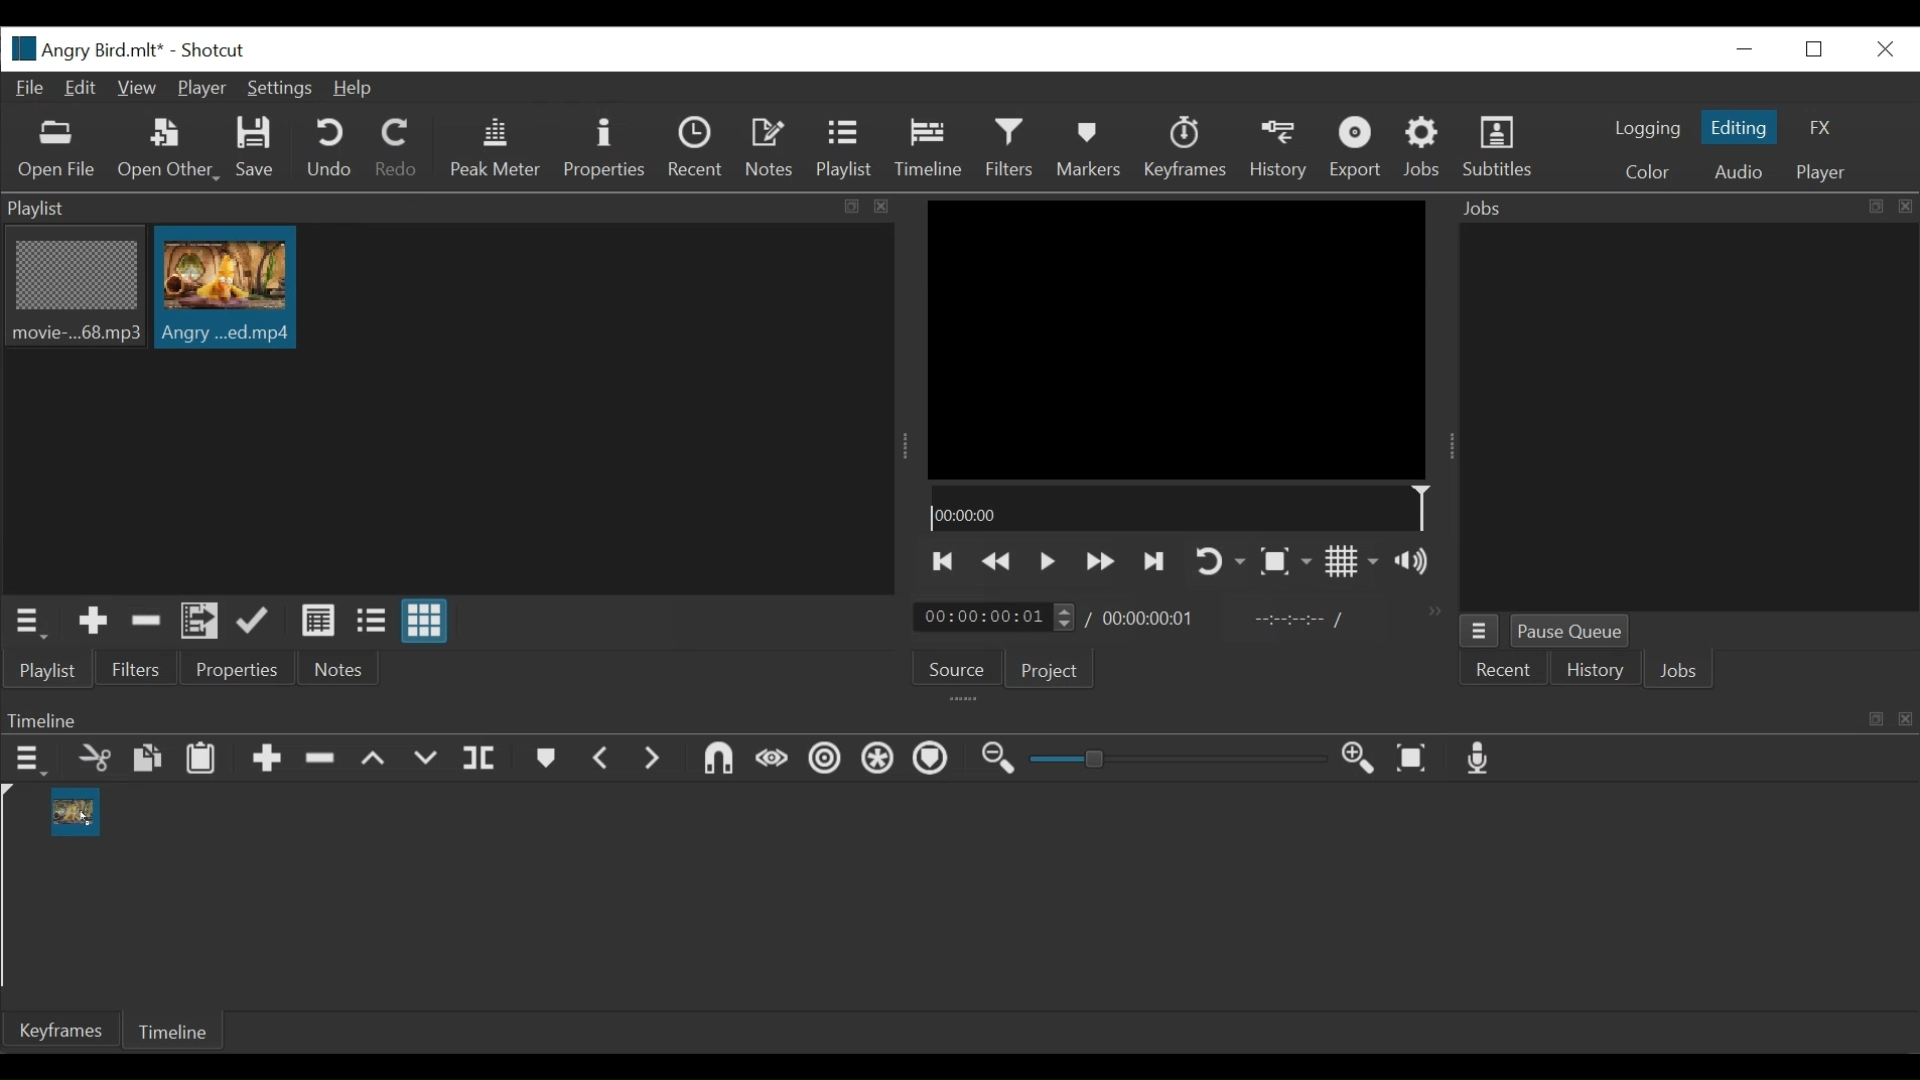 The height and width of the screenshot is (1080, 1920). What do you see at coordinates (1652, 171) in the screenshot?
I see `Color` at bounding box center [1652, 171].